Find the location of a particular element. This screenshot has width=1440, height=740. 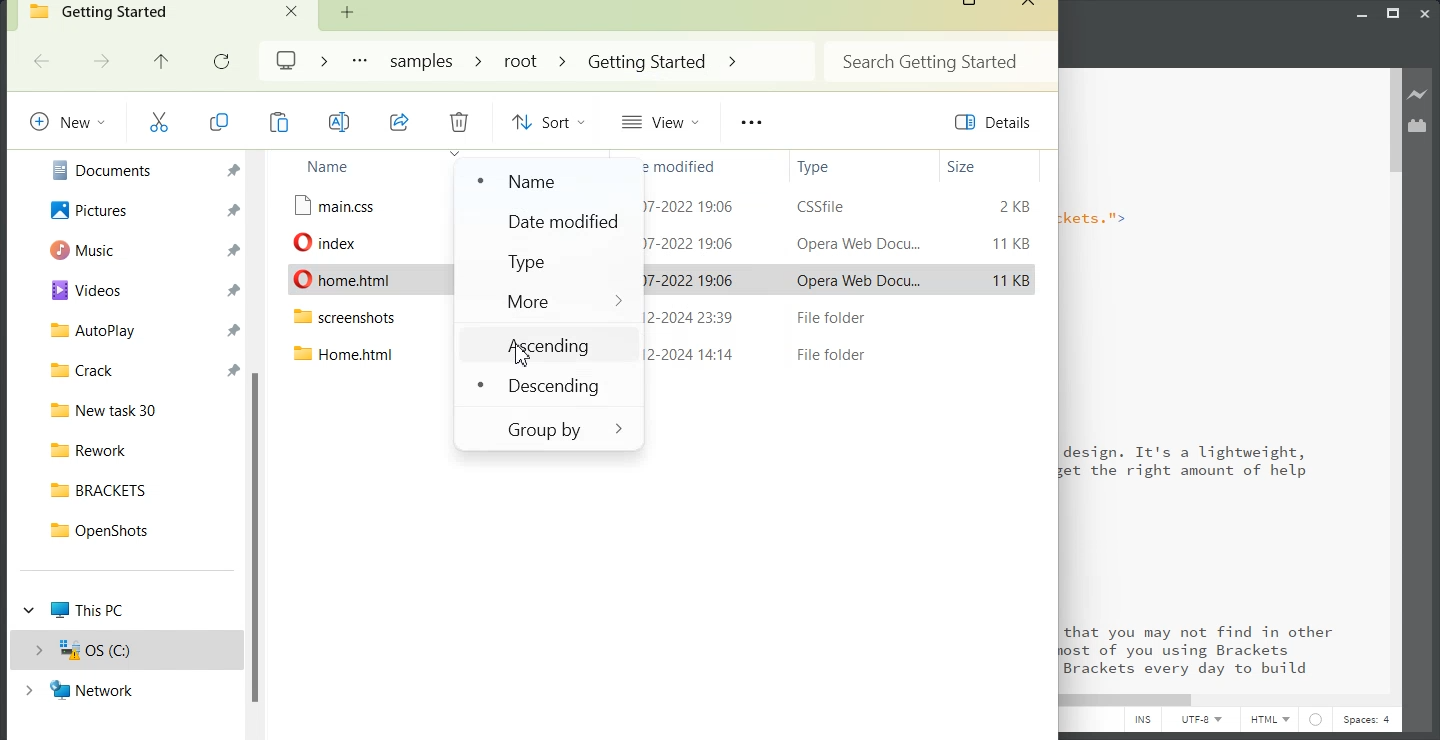

Name is located at coordinates (353, 167).